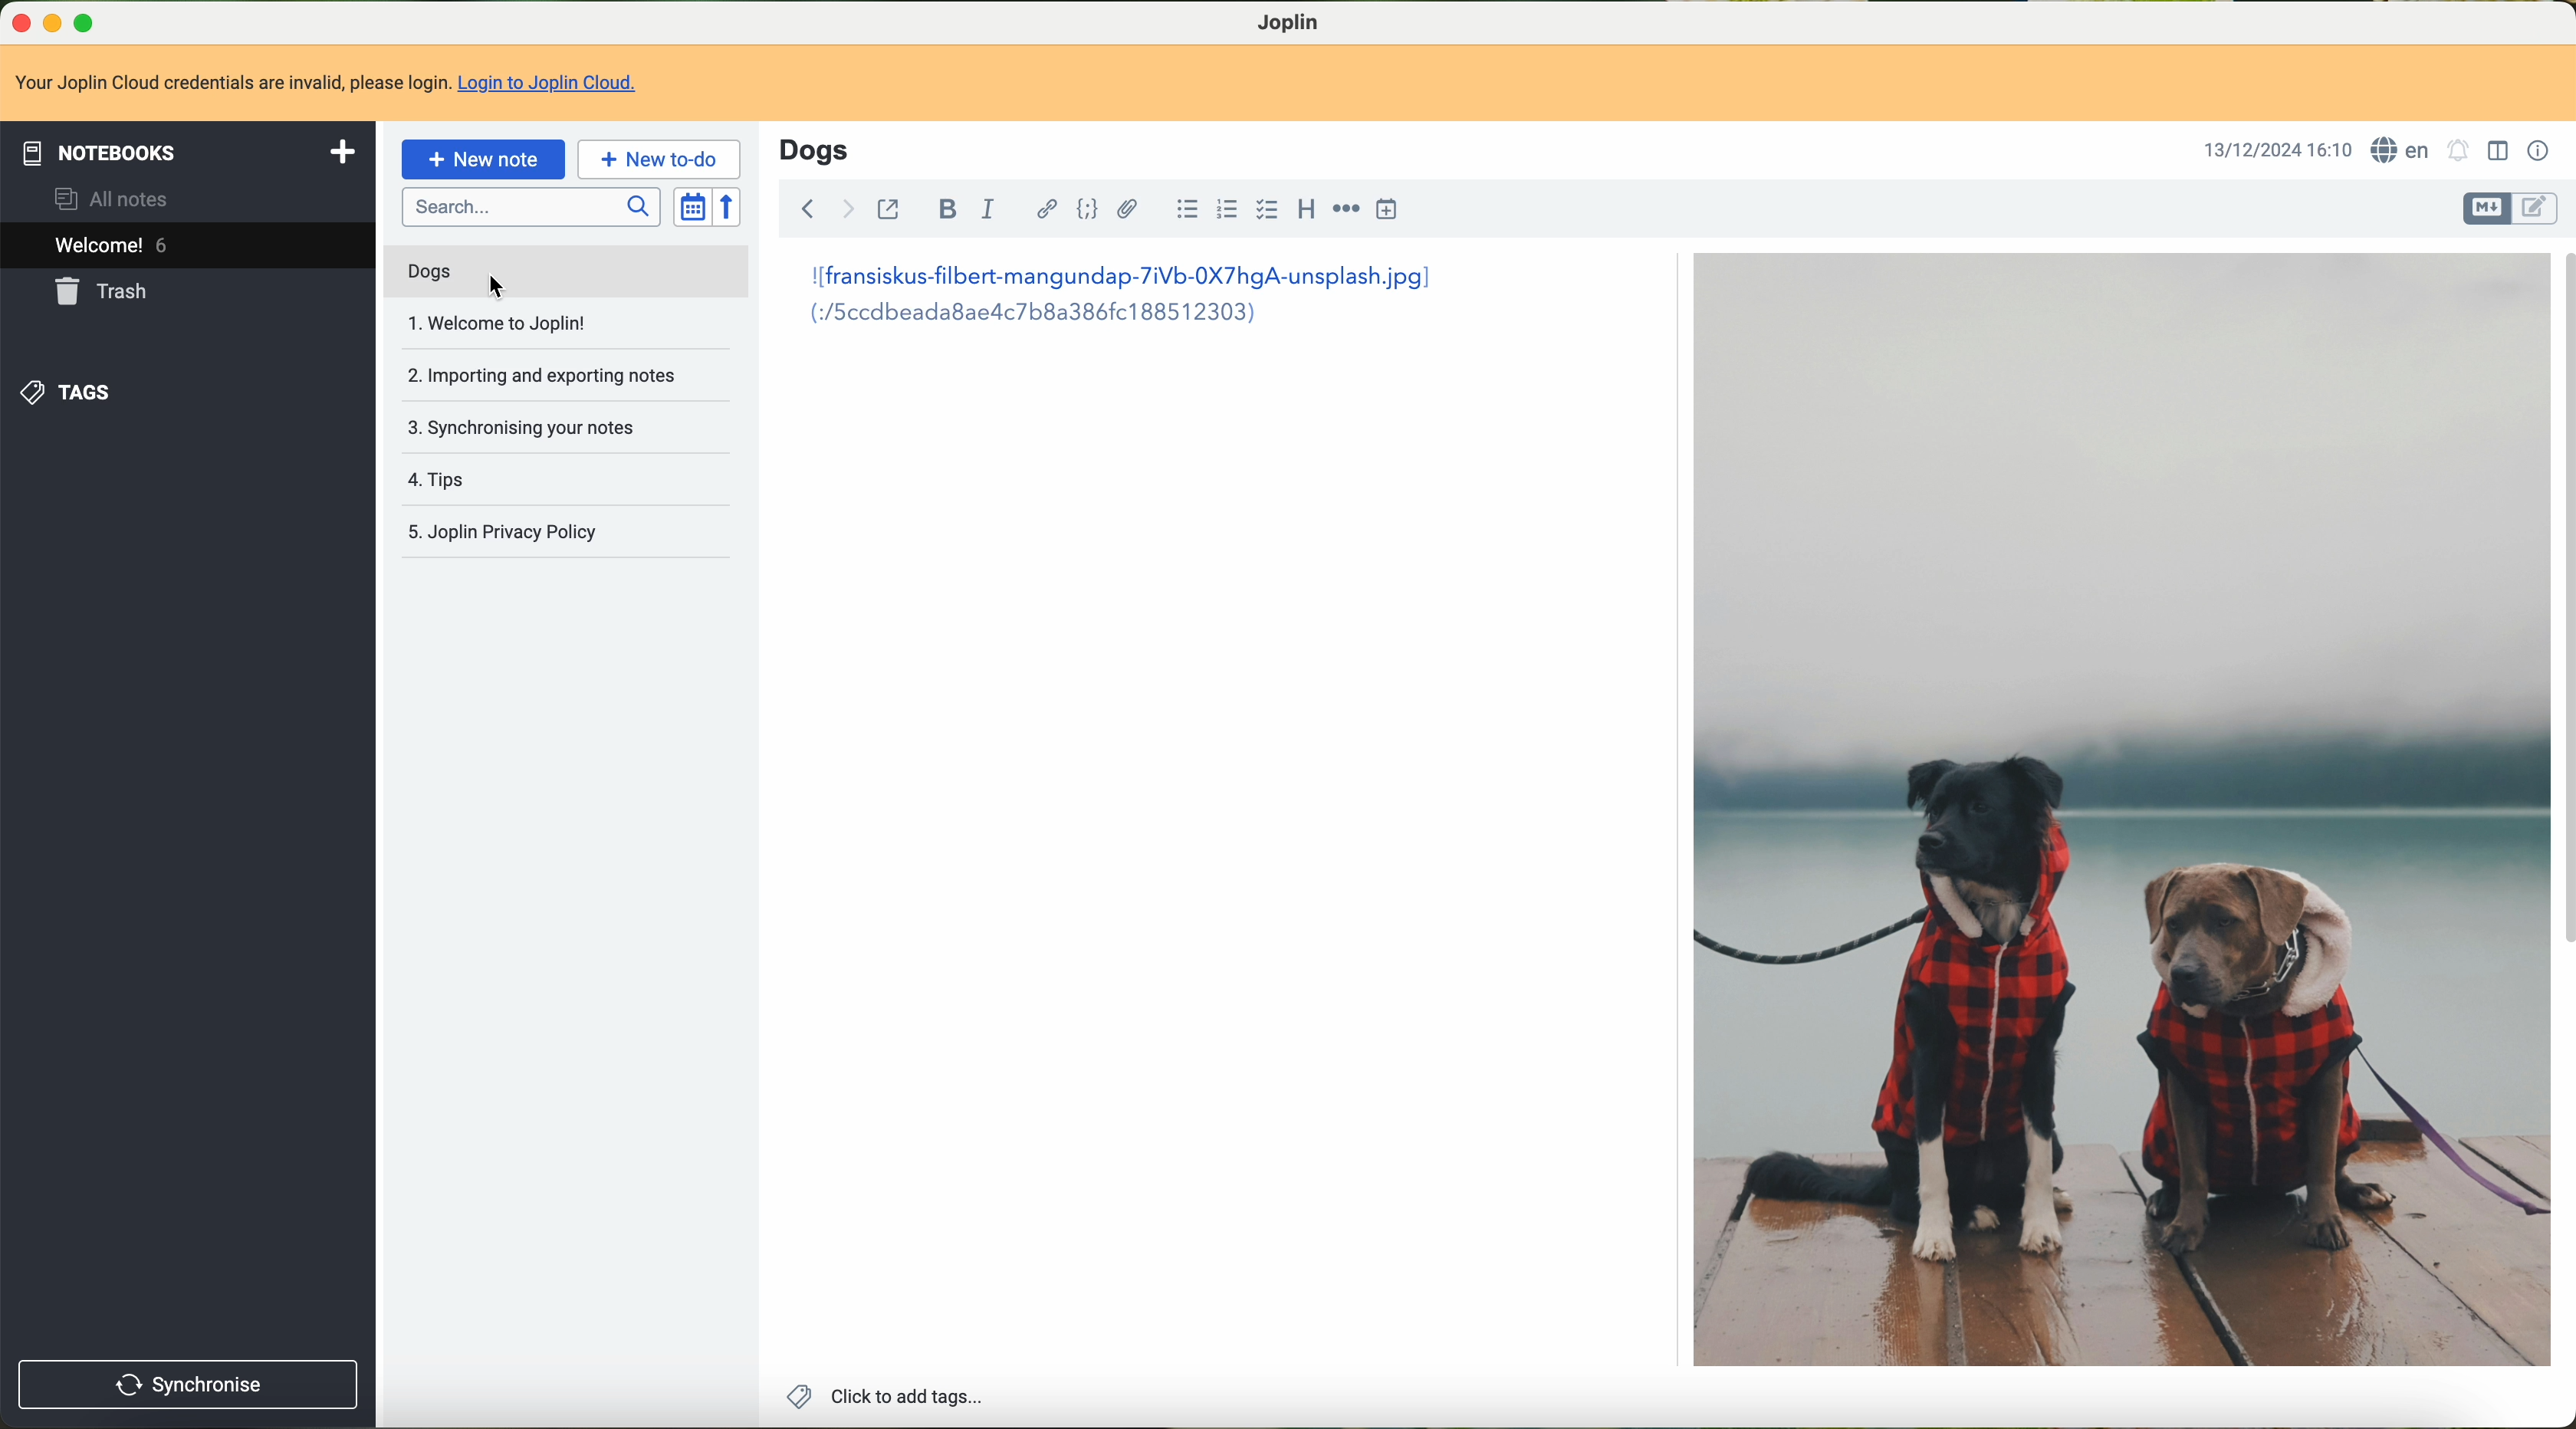 The height and width of the screenshot is (1429, 2576). I want to click on bulleted list, so click(1182, 213).